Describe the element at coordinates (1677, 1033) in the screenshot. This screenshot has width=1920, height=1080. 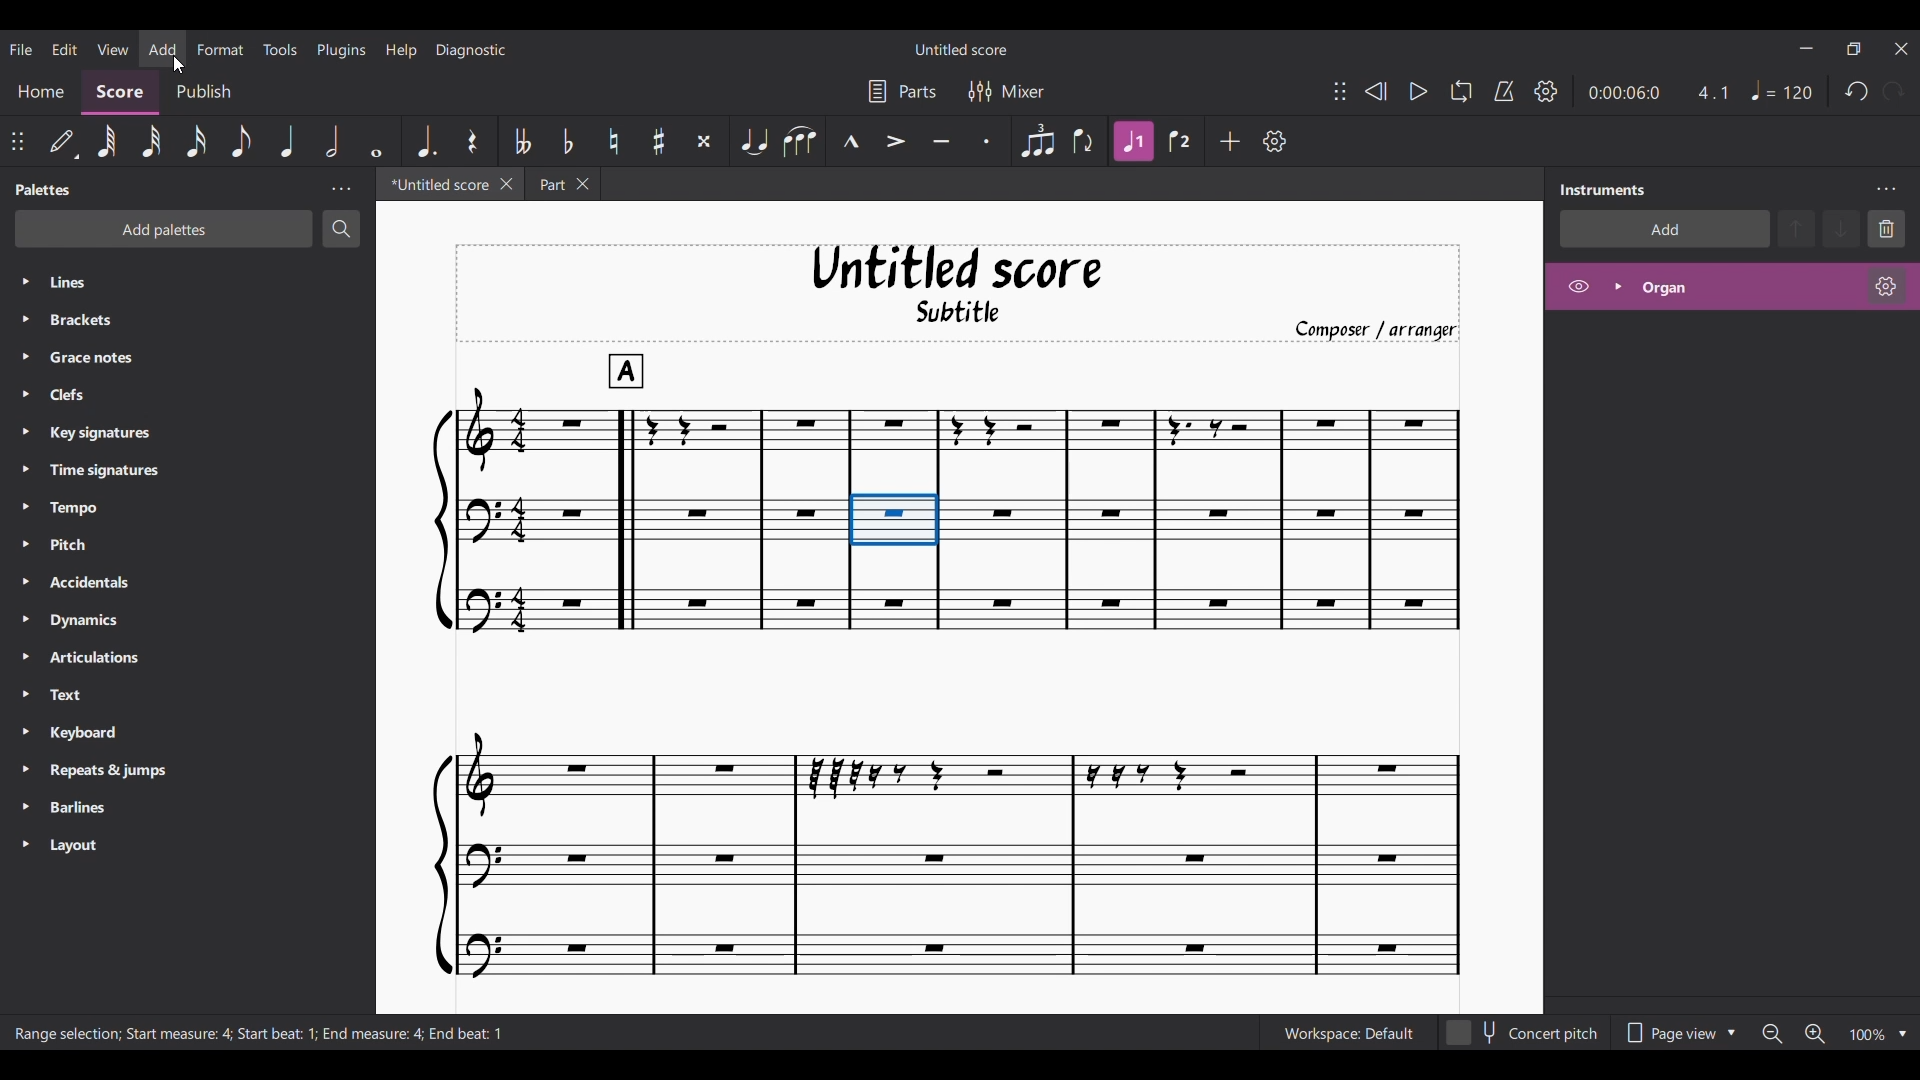
I see `Page view options` at that location.